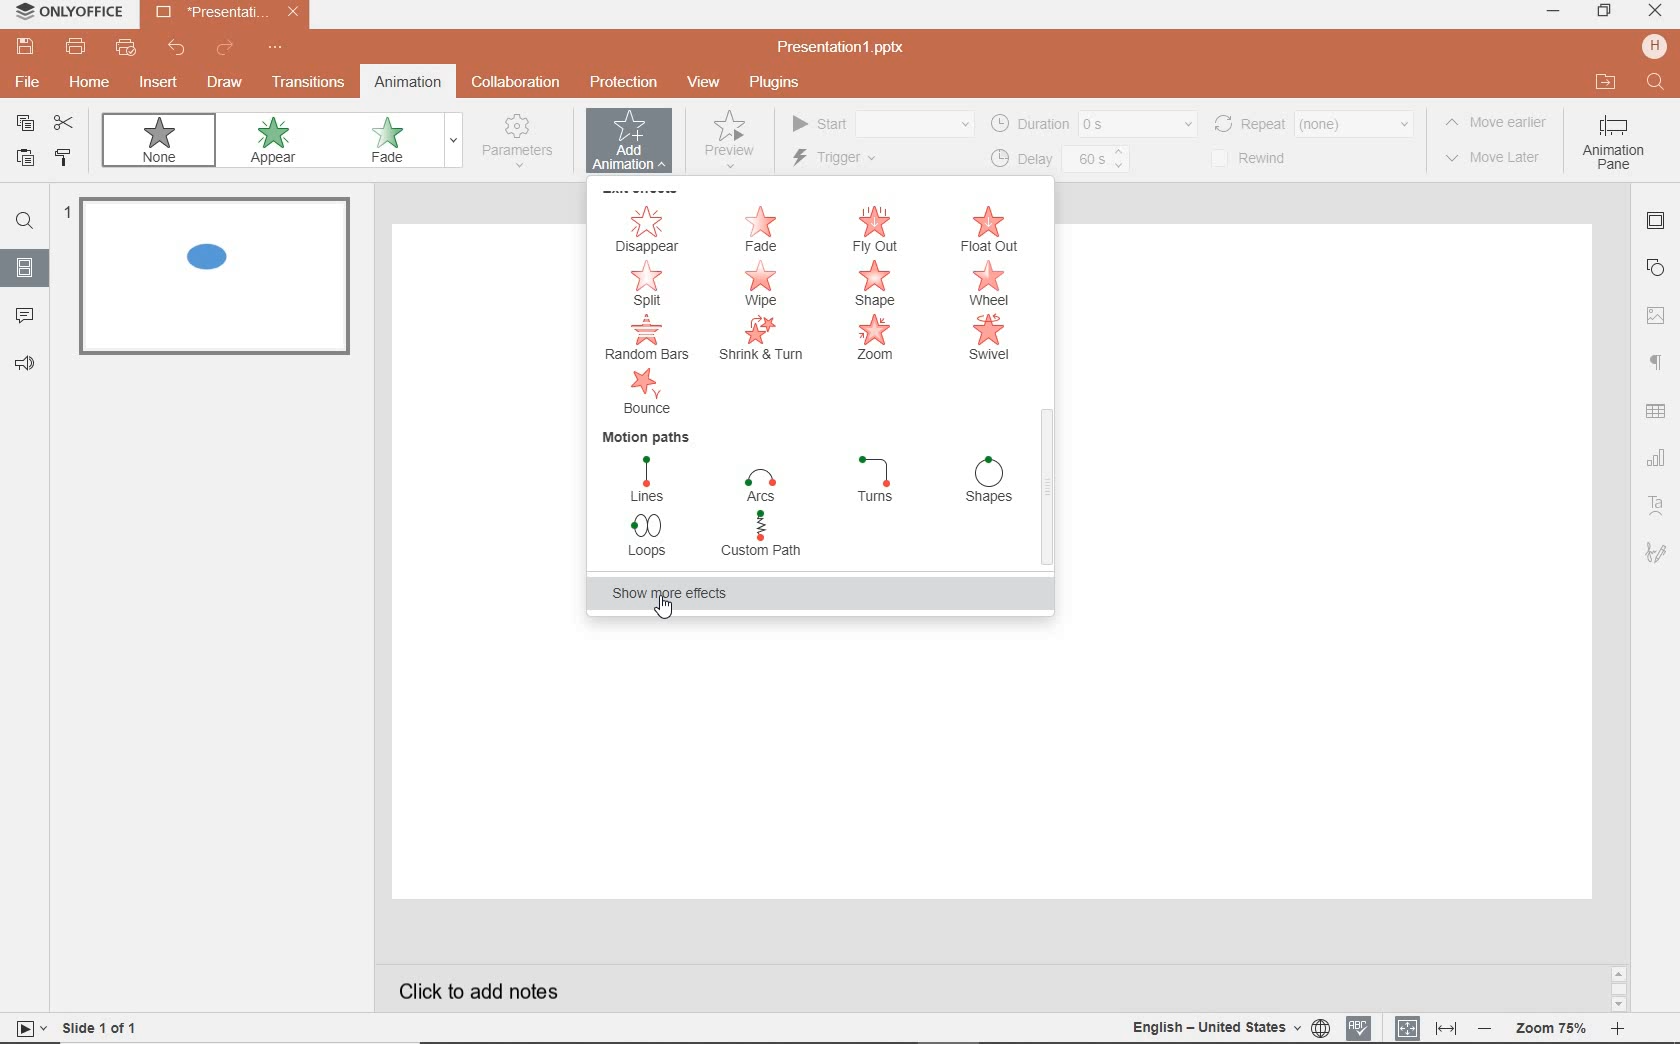 Image resolution: width=1680 pixels, height=1044 pixels. Describe the element at coordinates (654, 391) in the screenshot. I see `BOUNCE` at that location.